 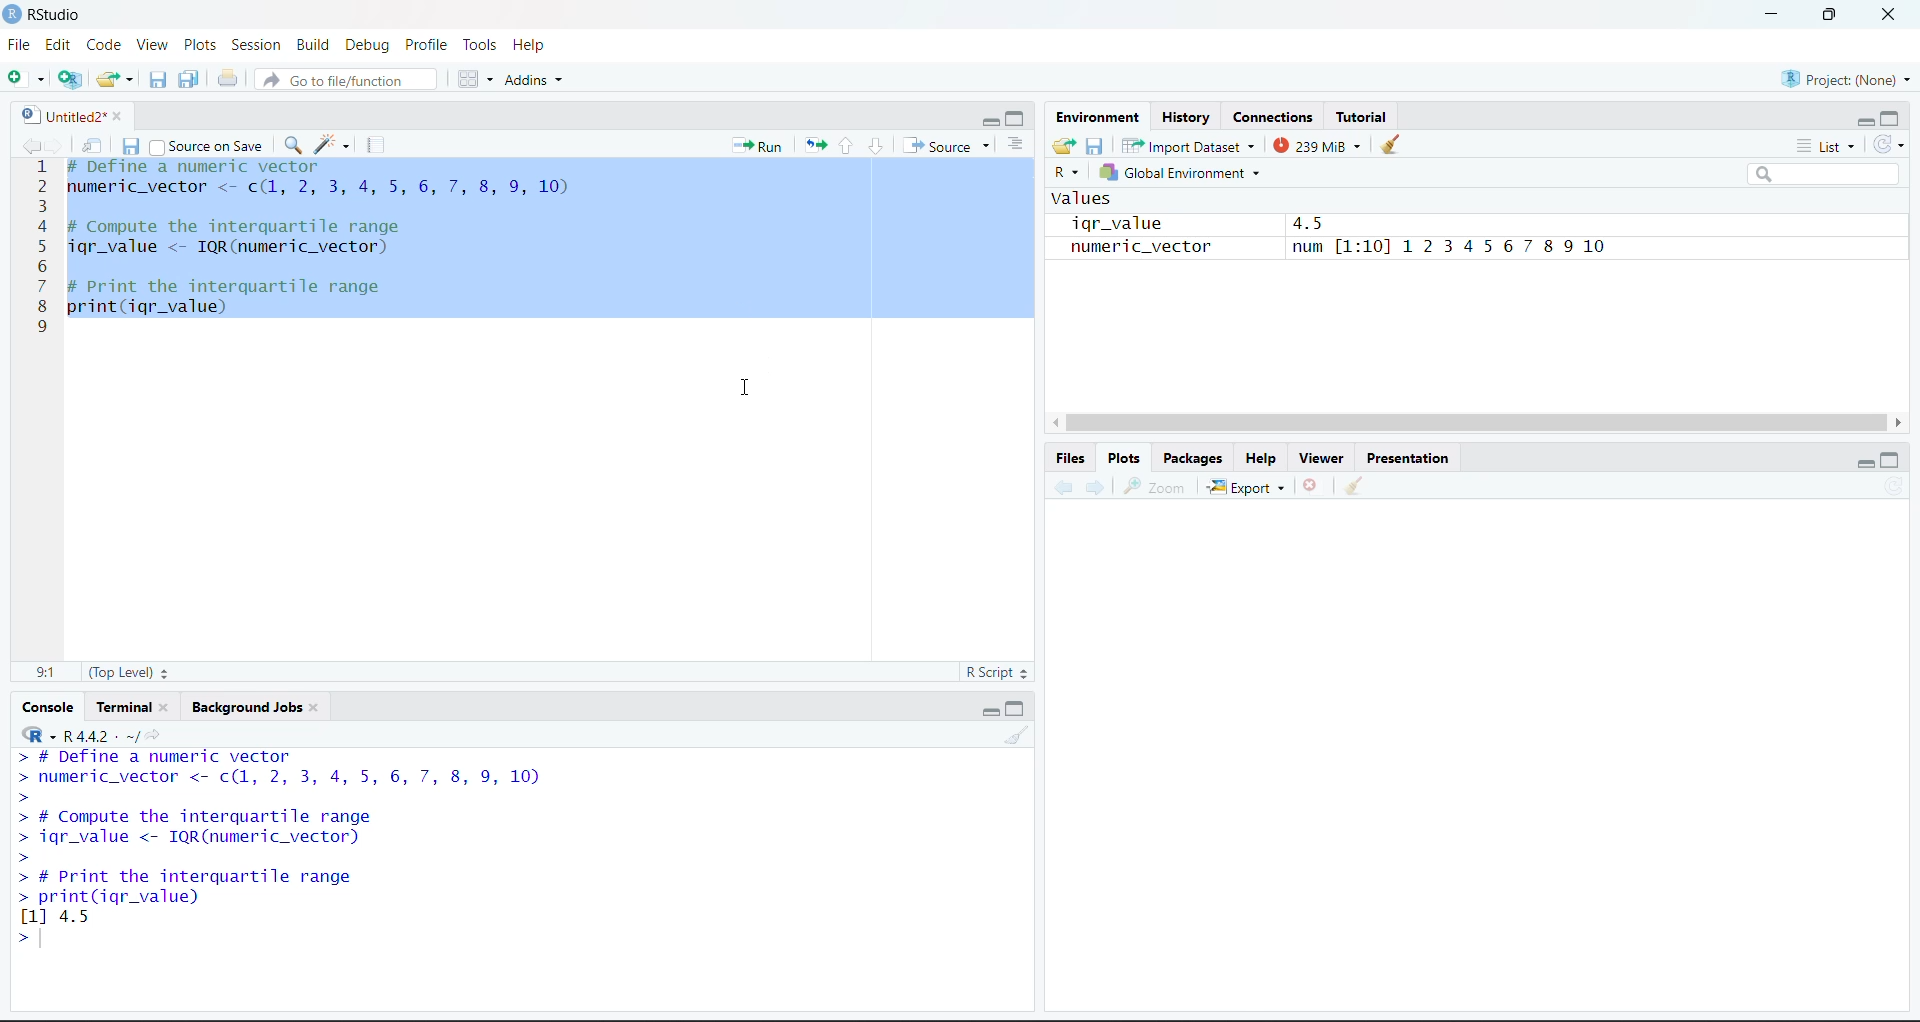 What do you see at coordinates (335, 142) in the screenshot?
I see `Code Tools` at bounding box center [335, 142].